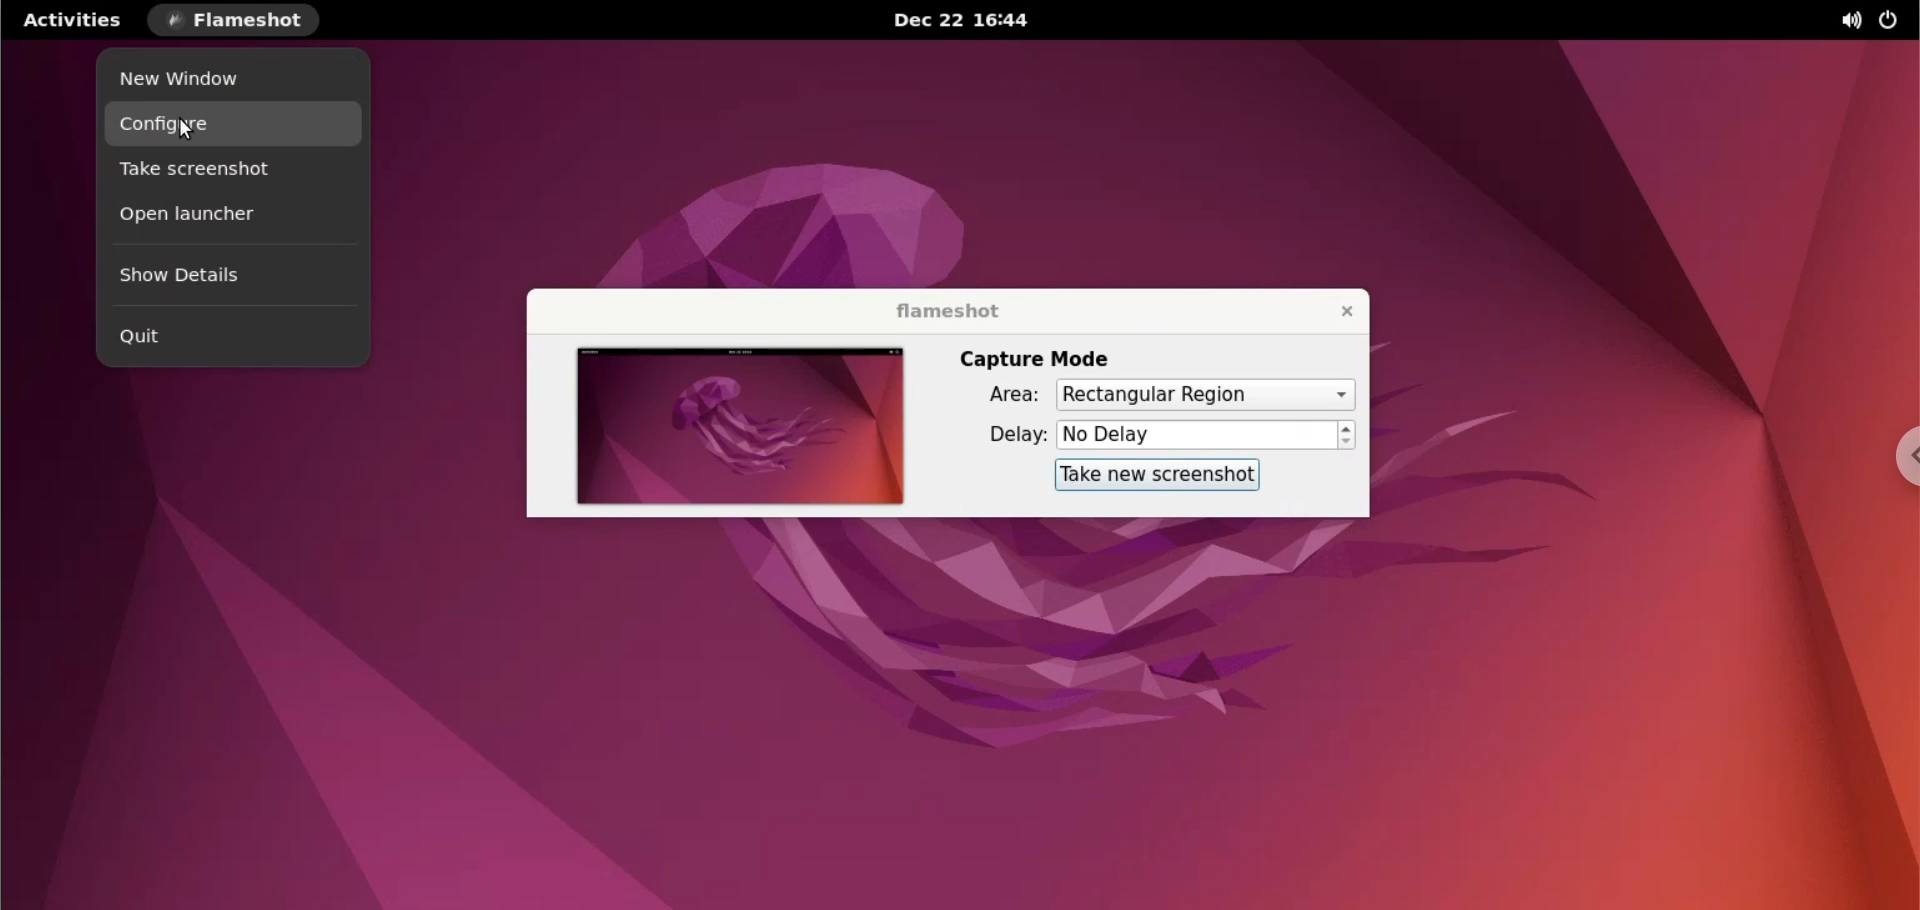 This screenshot has height=910, width=1920. I want to click on sound options, so click(1843, 21).